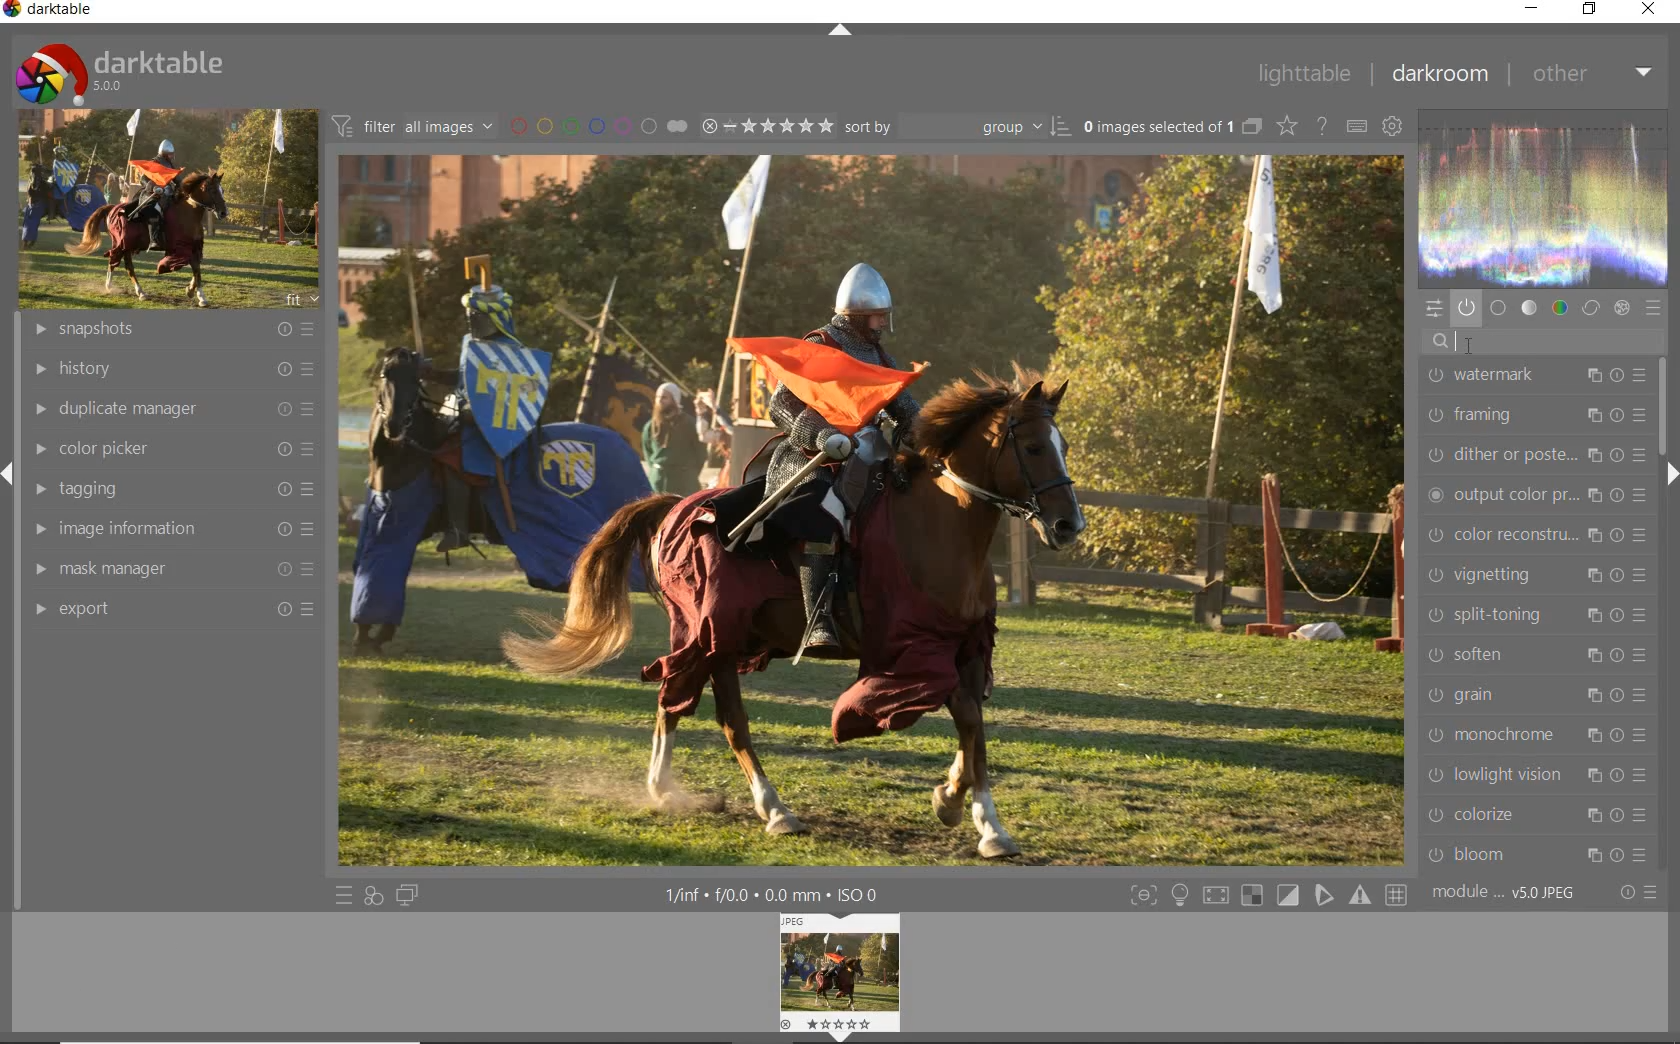  I want to click on split-toning, so click(1533, 613).